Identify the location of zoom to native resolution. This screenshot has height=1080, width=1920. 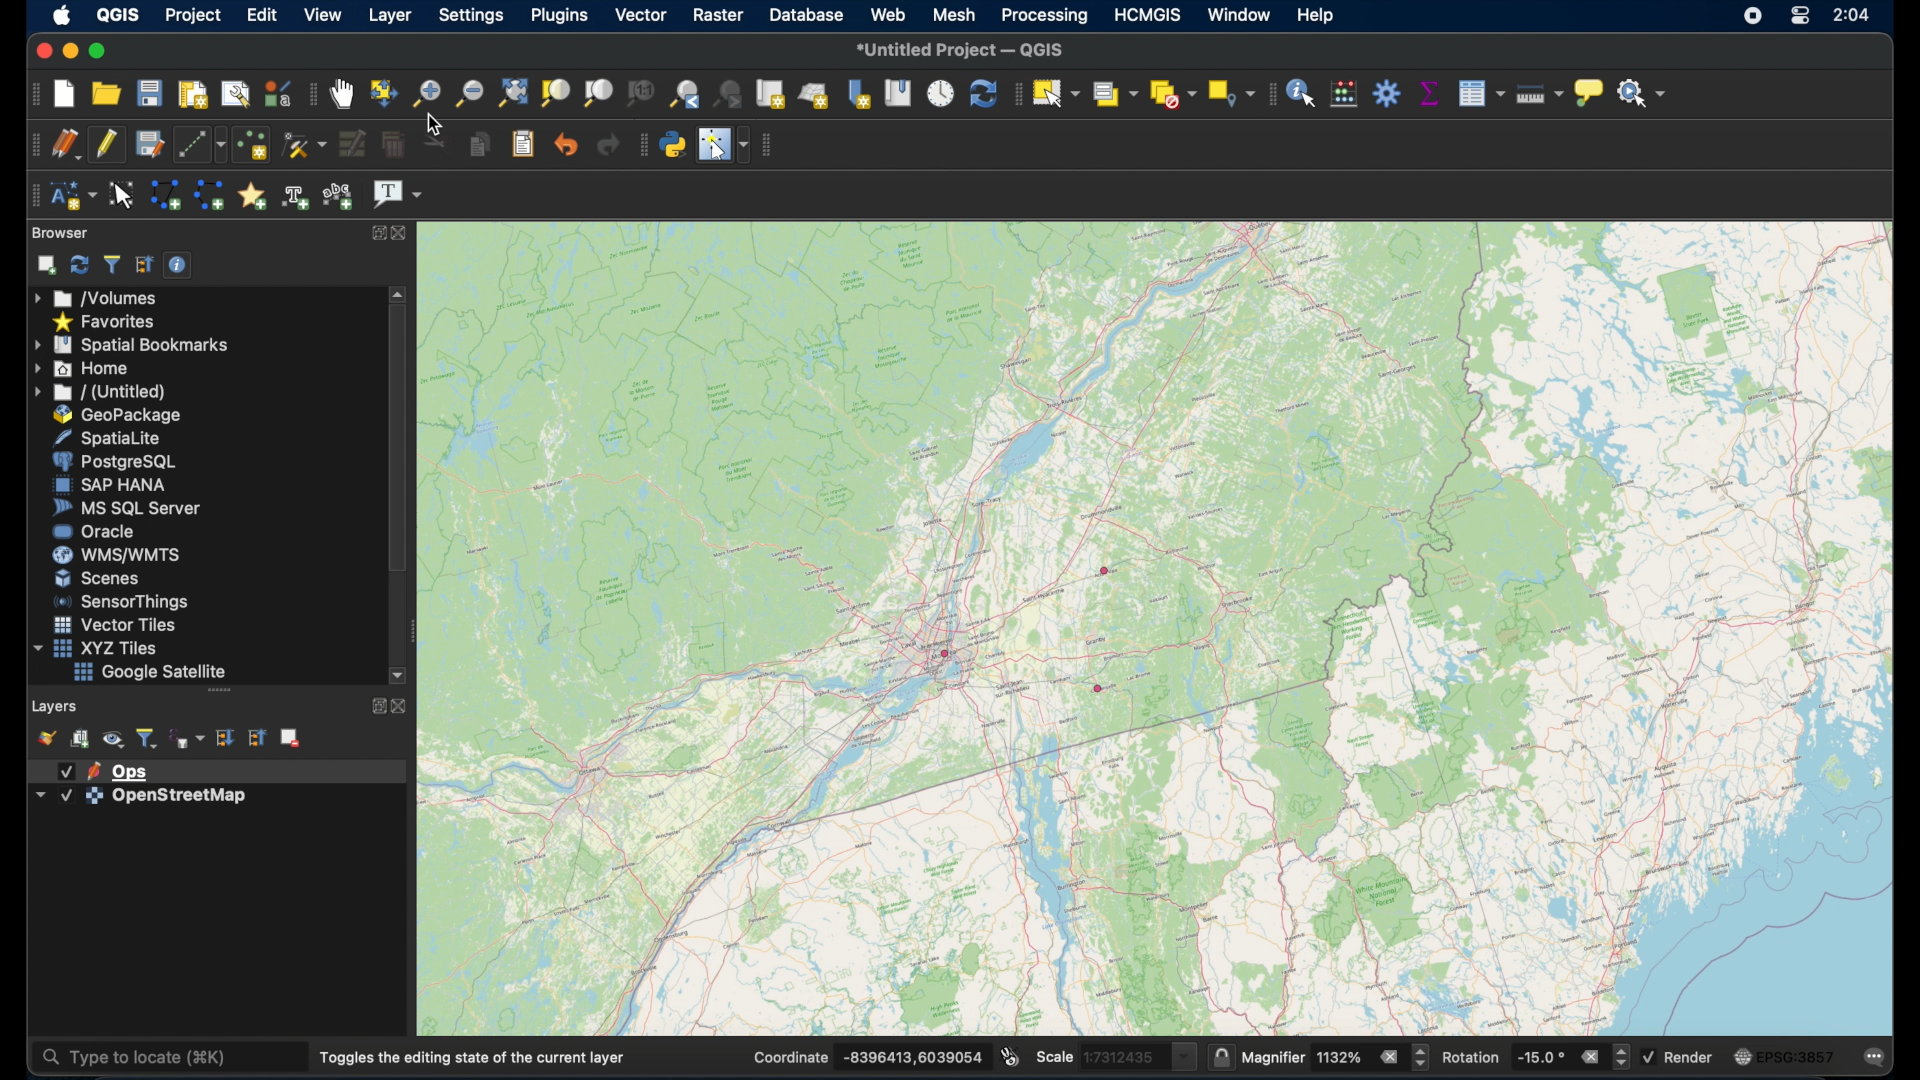
(640, 94).